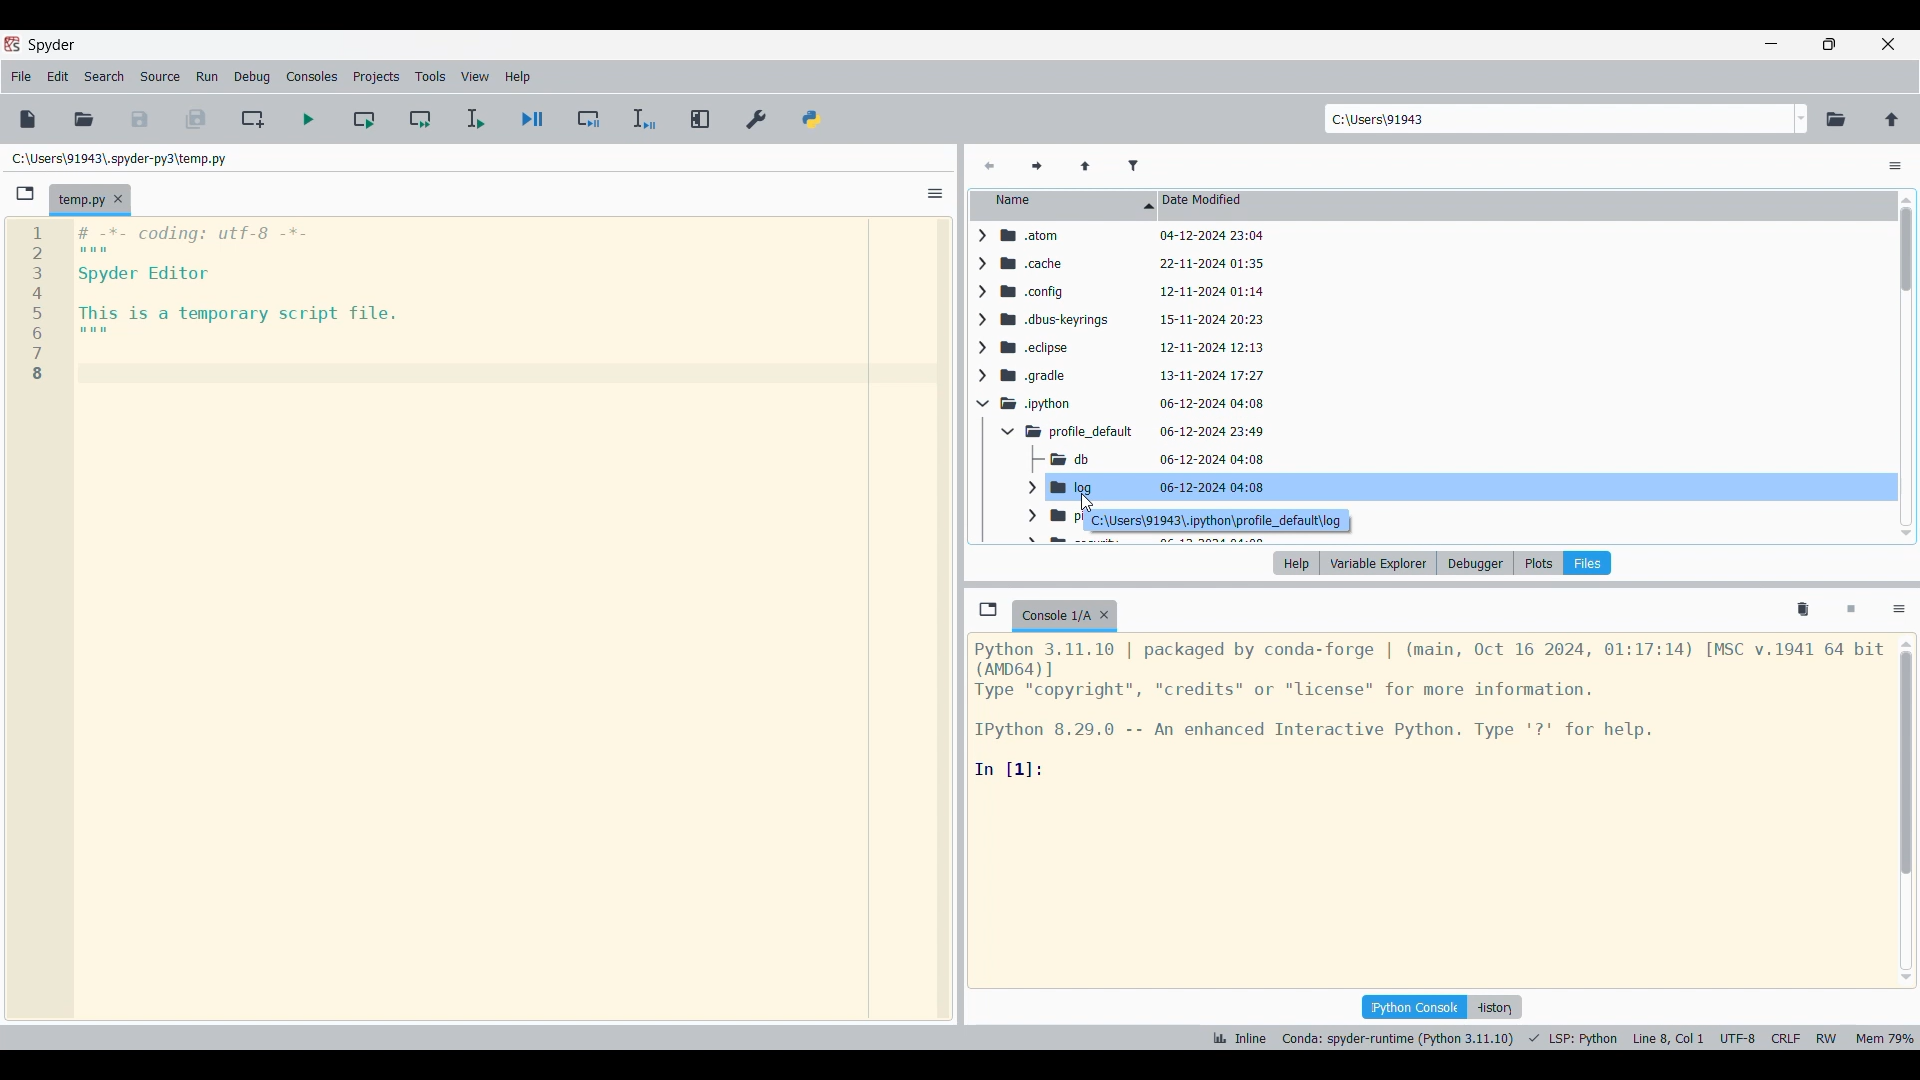 This screenshot has width=1920, height=1080. I want to click on Options, so click(1899, 611).